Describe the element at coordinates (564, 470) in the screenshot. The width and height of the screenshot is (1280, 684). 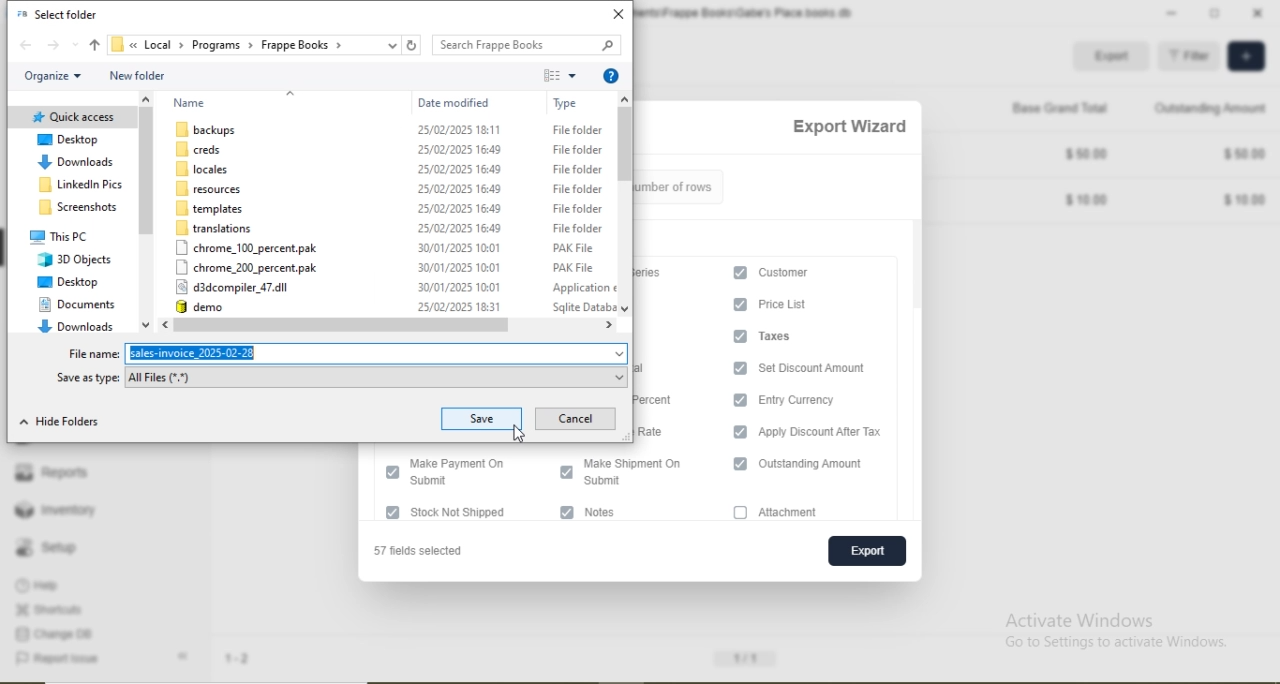
I see `checkbox` at that location.